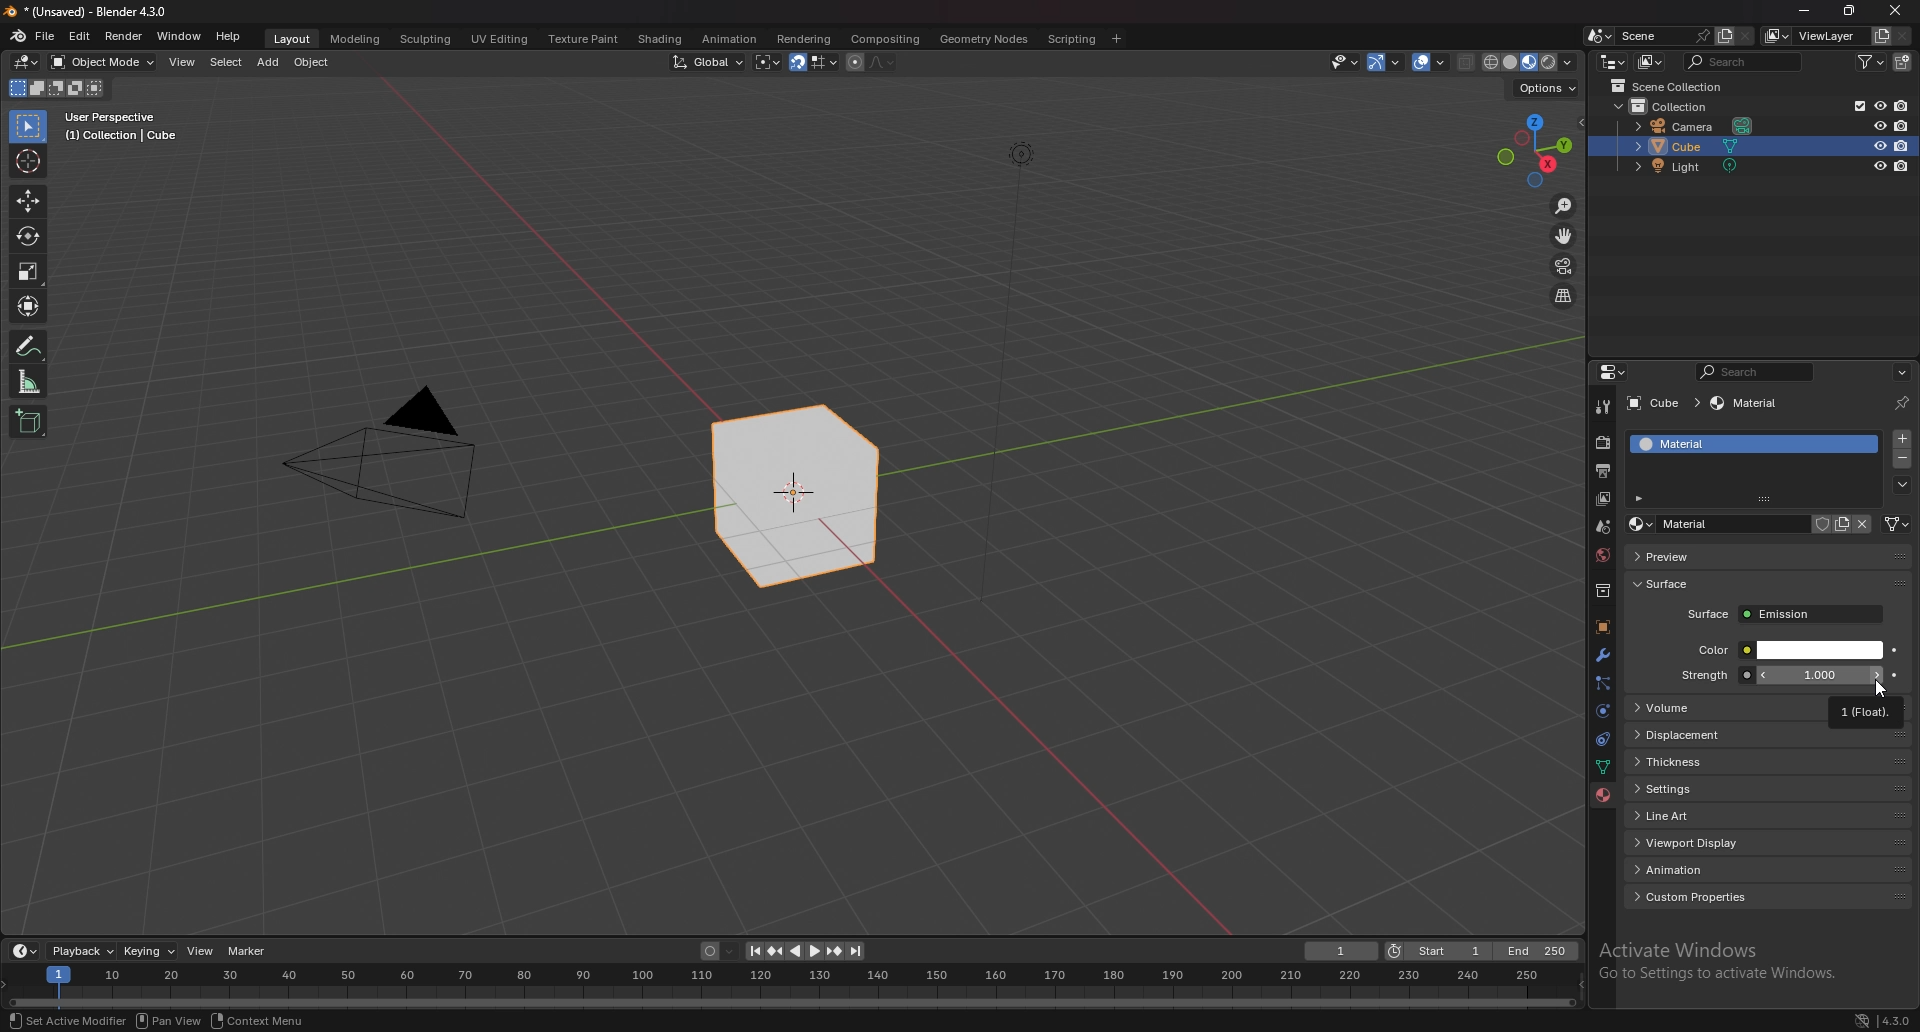 This screenshot has width=1920, height=1032. What do you see at coordinates (1770, 896) in the screenshot?
I see `custom properties` at bounding box center [1770, 896].